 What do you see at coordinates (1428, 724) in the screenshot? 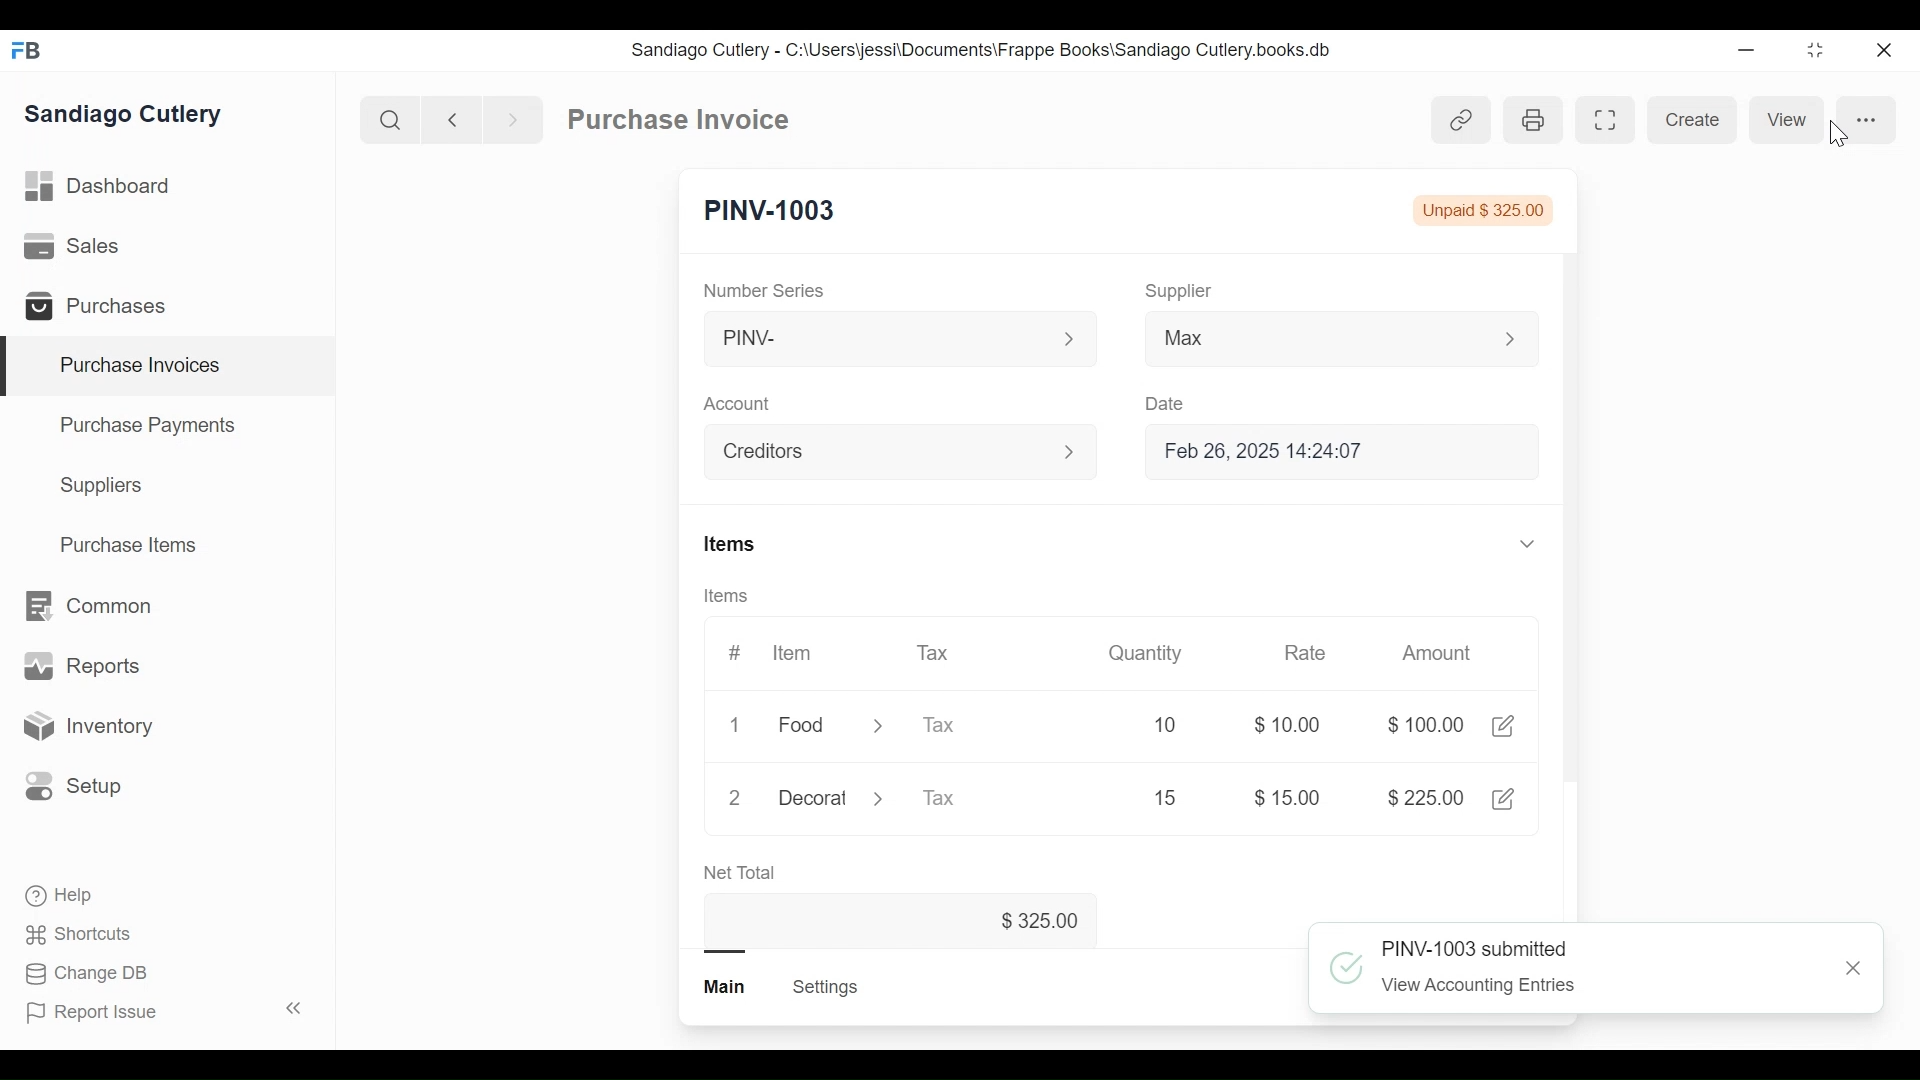
I see `$100.00` at bounding box center [1428, 724].